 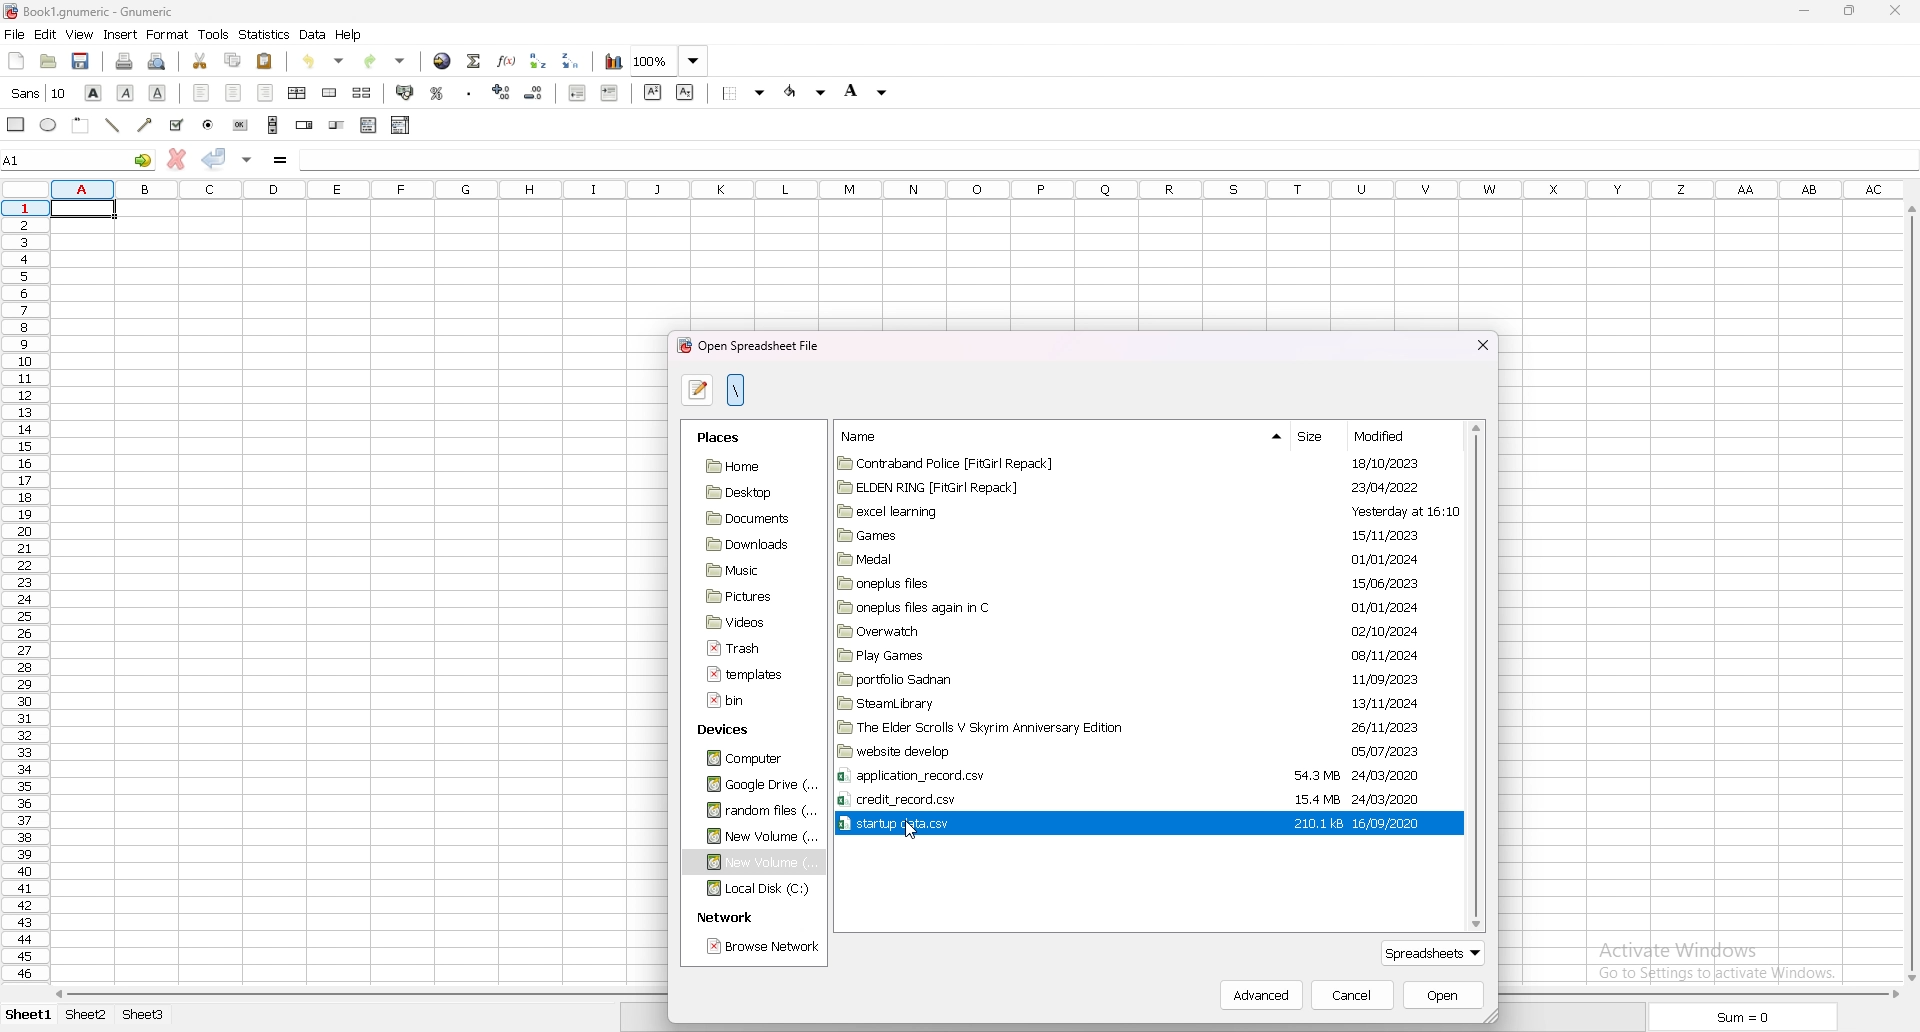 What do you see at coordinates (760, 948) in the screenshot?
I see `browse network` at bounding box center [760, 948].